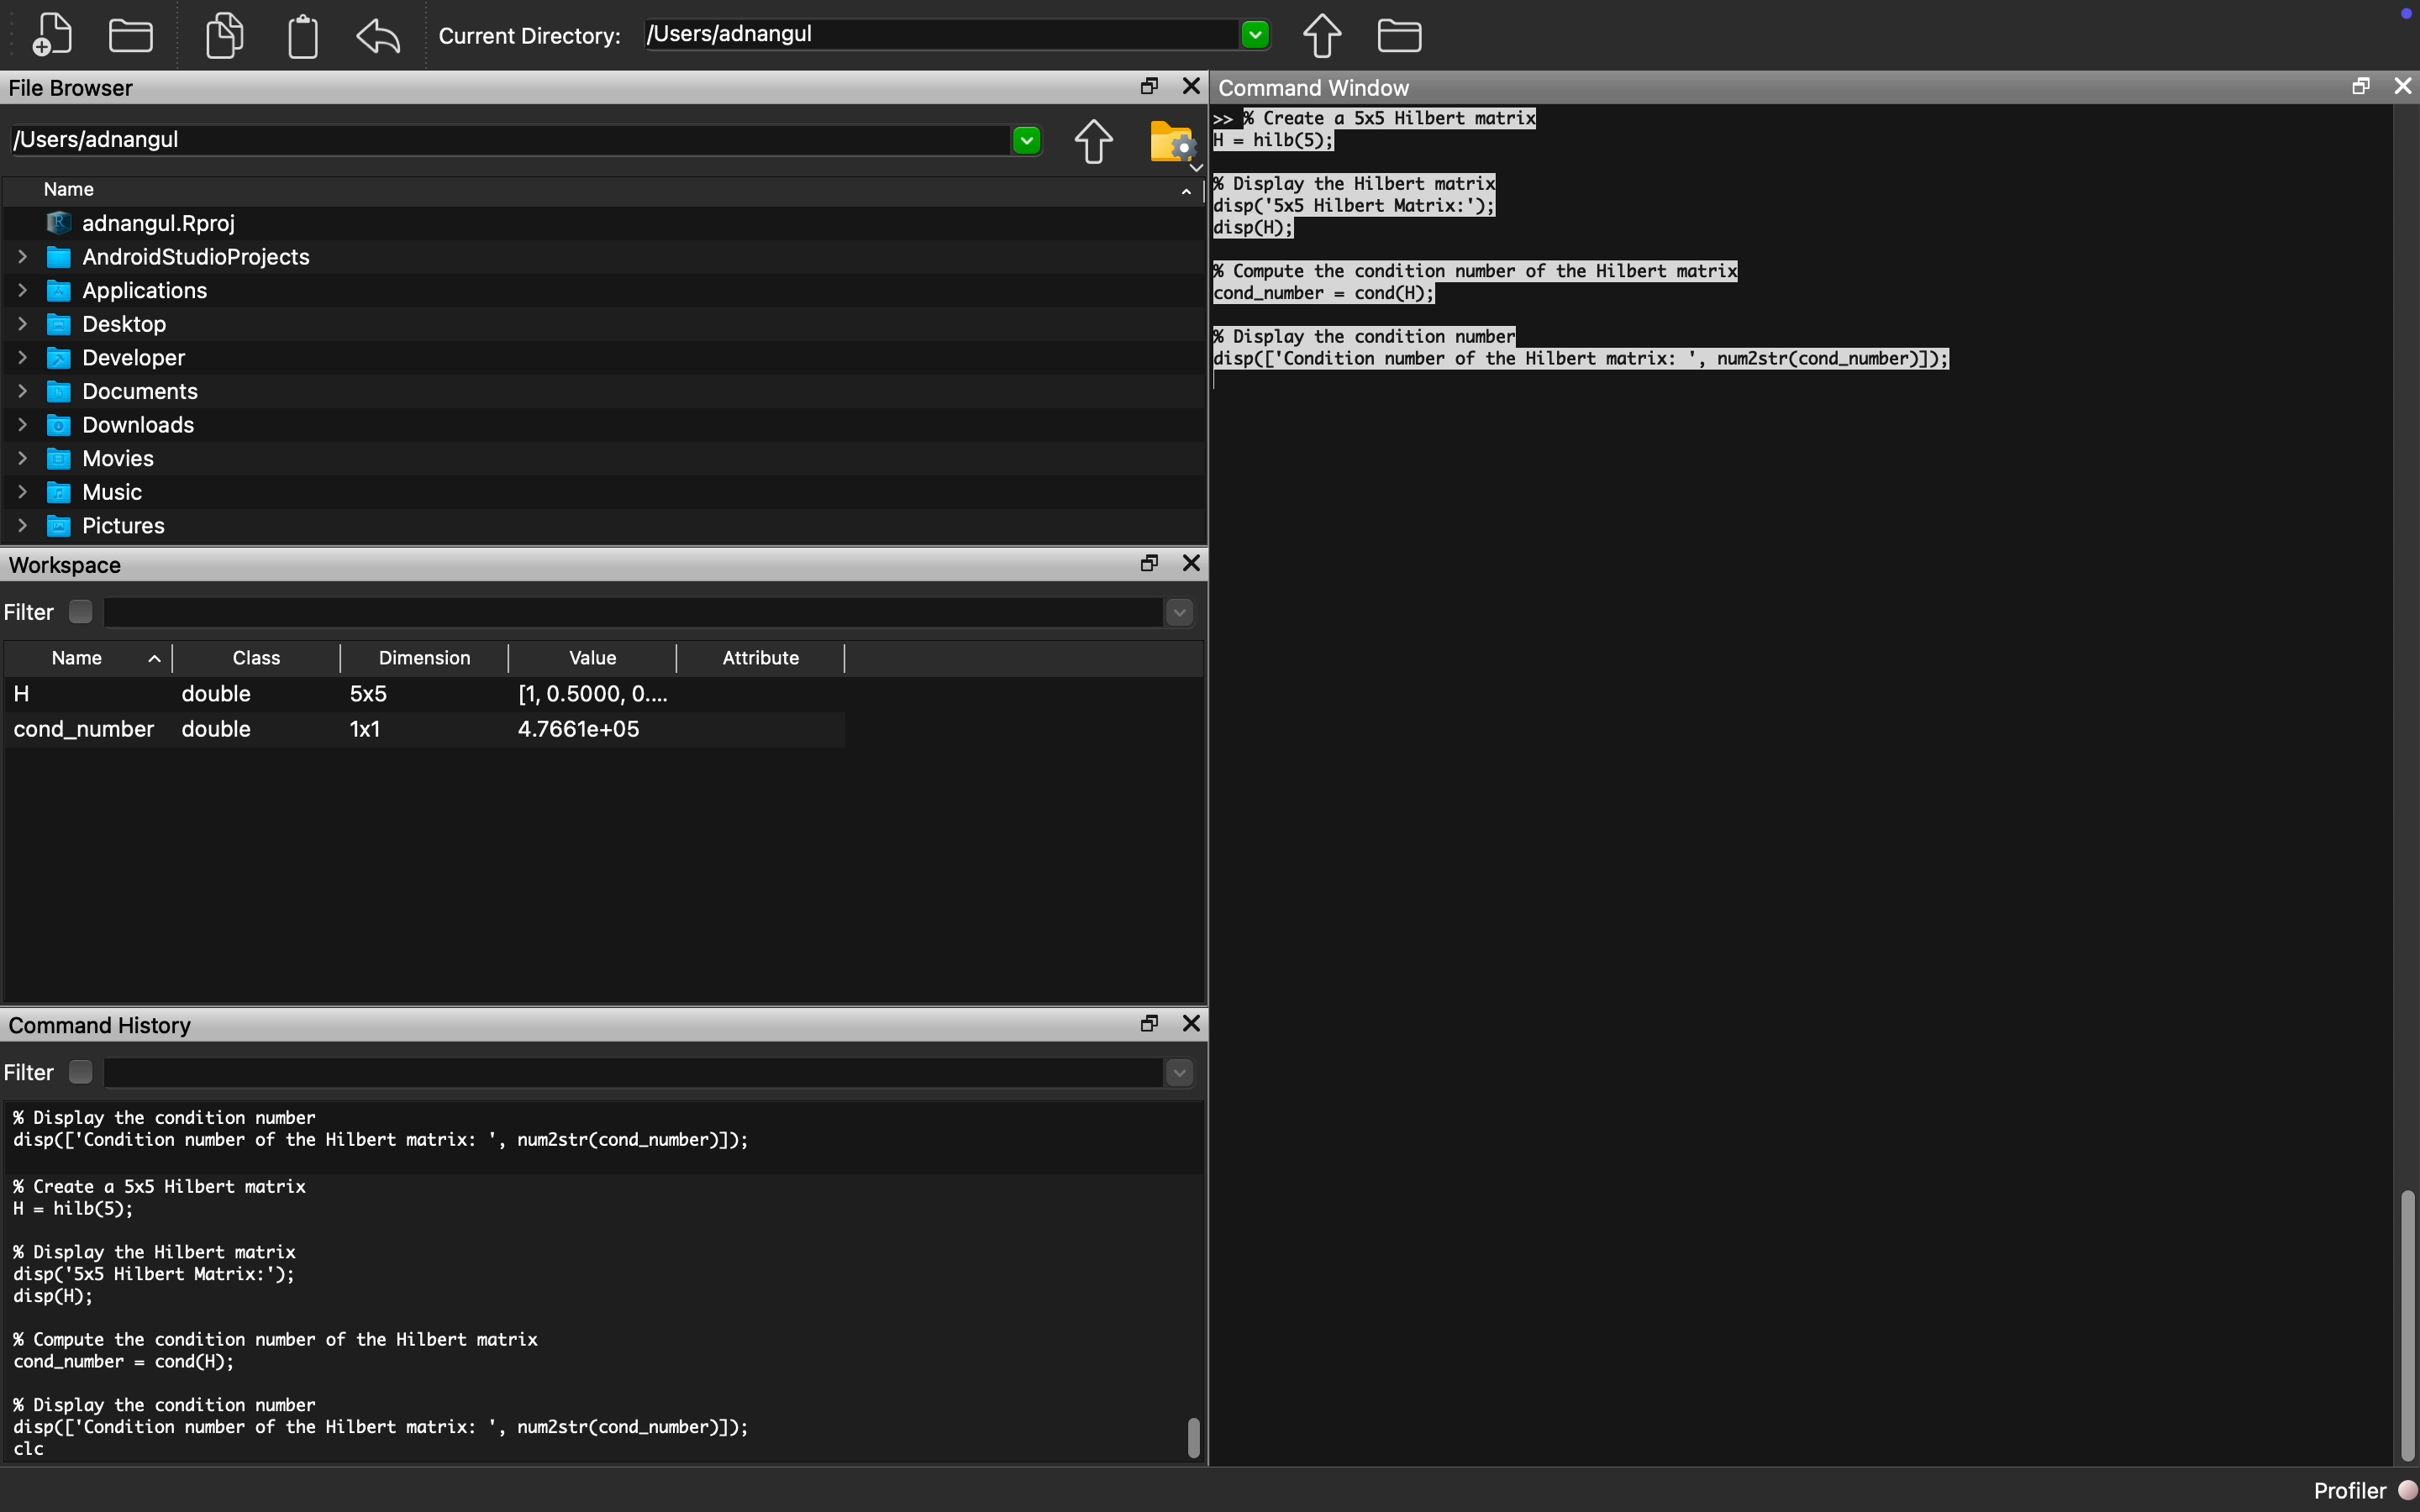  Describe the element at coordinates (1400, 37) in the screenshot. I see `Folder` at that location.